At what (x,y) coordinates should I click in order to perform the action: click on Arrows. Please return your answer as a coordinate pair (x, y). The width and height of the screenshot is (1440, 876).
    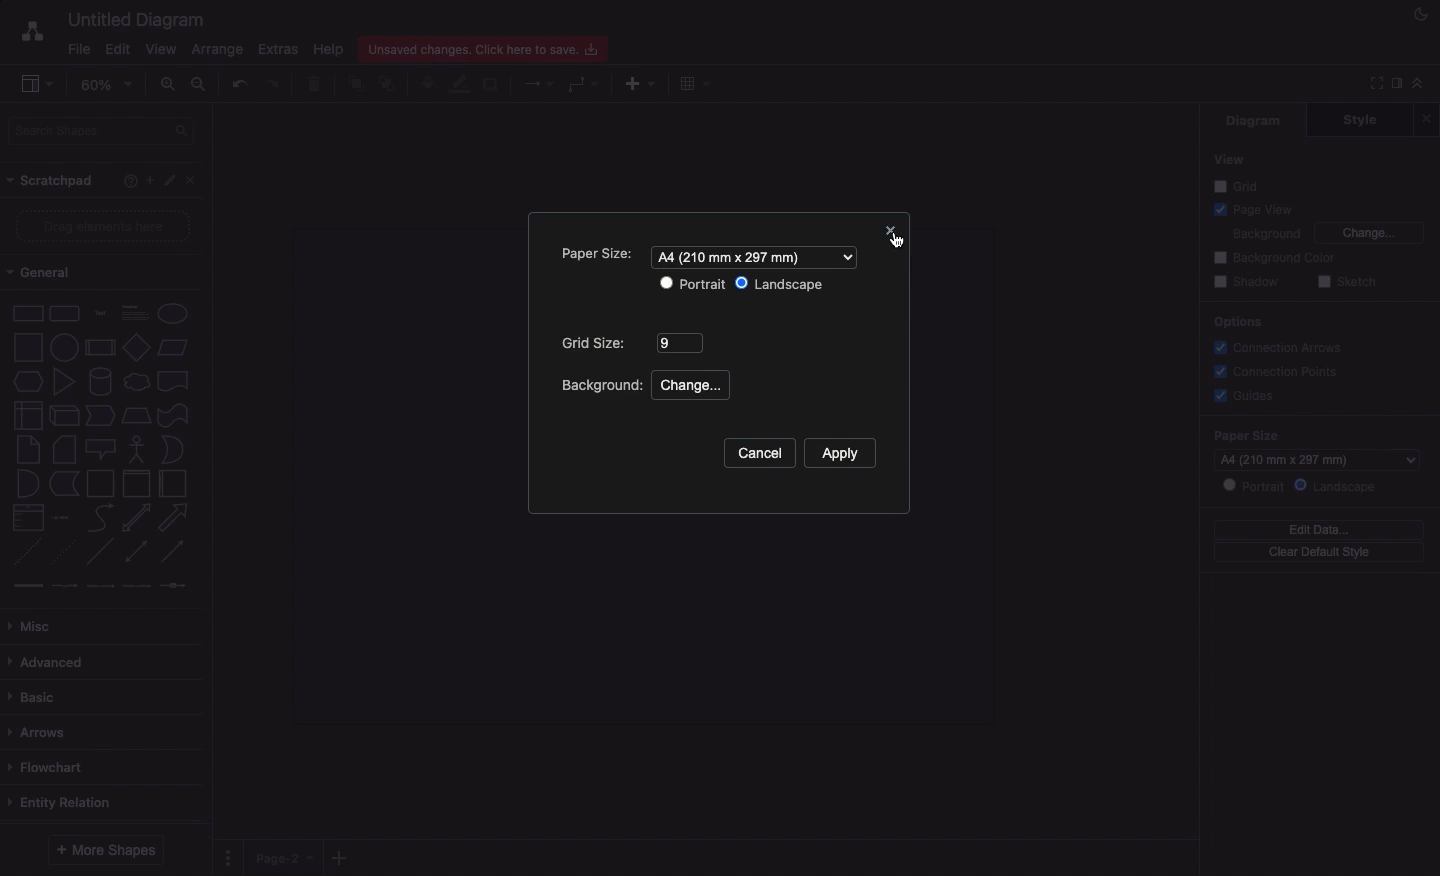
    Looking at the image, I should click on (44, 732).